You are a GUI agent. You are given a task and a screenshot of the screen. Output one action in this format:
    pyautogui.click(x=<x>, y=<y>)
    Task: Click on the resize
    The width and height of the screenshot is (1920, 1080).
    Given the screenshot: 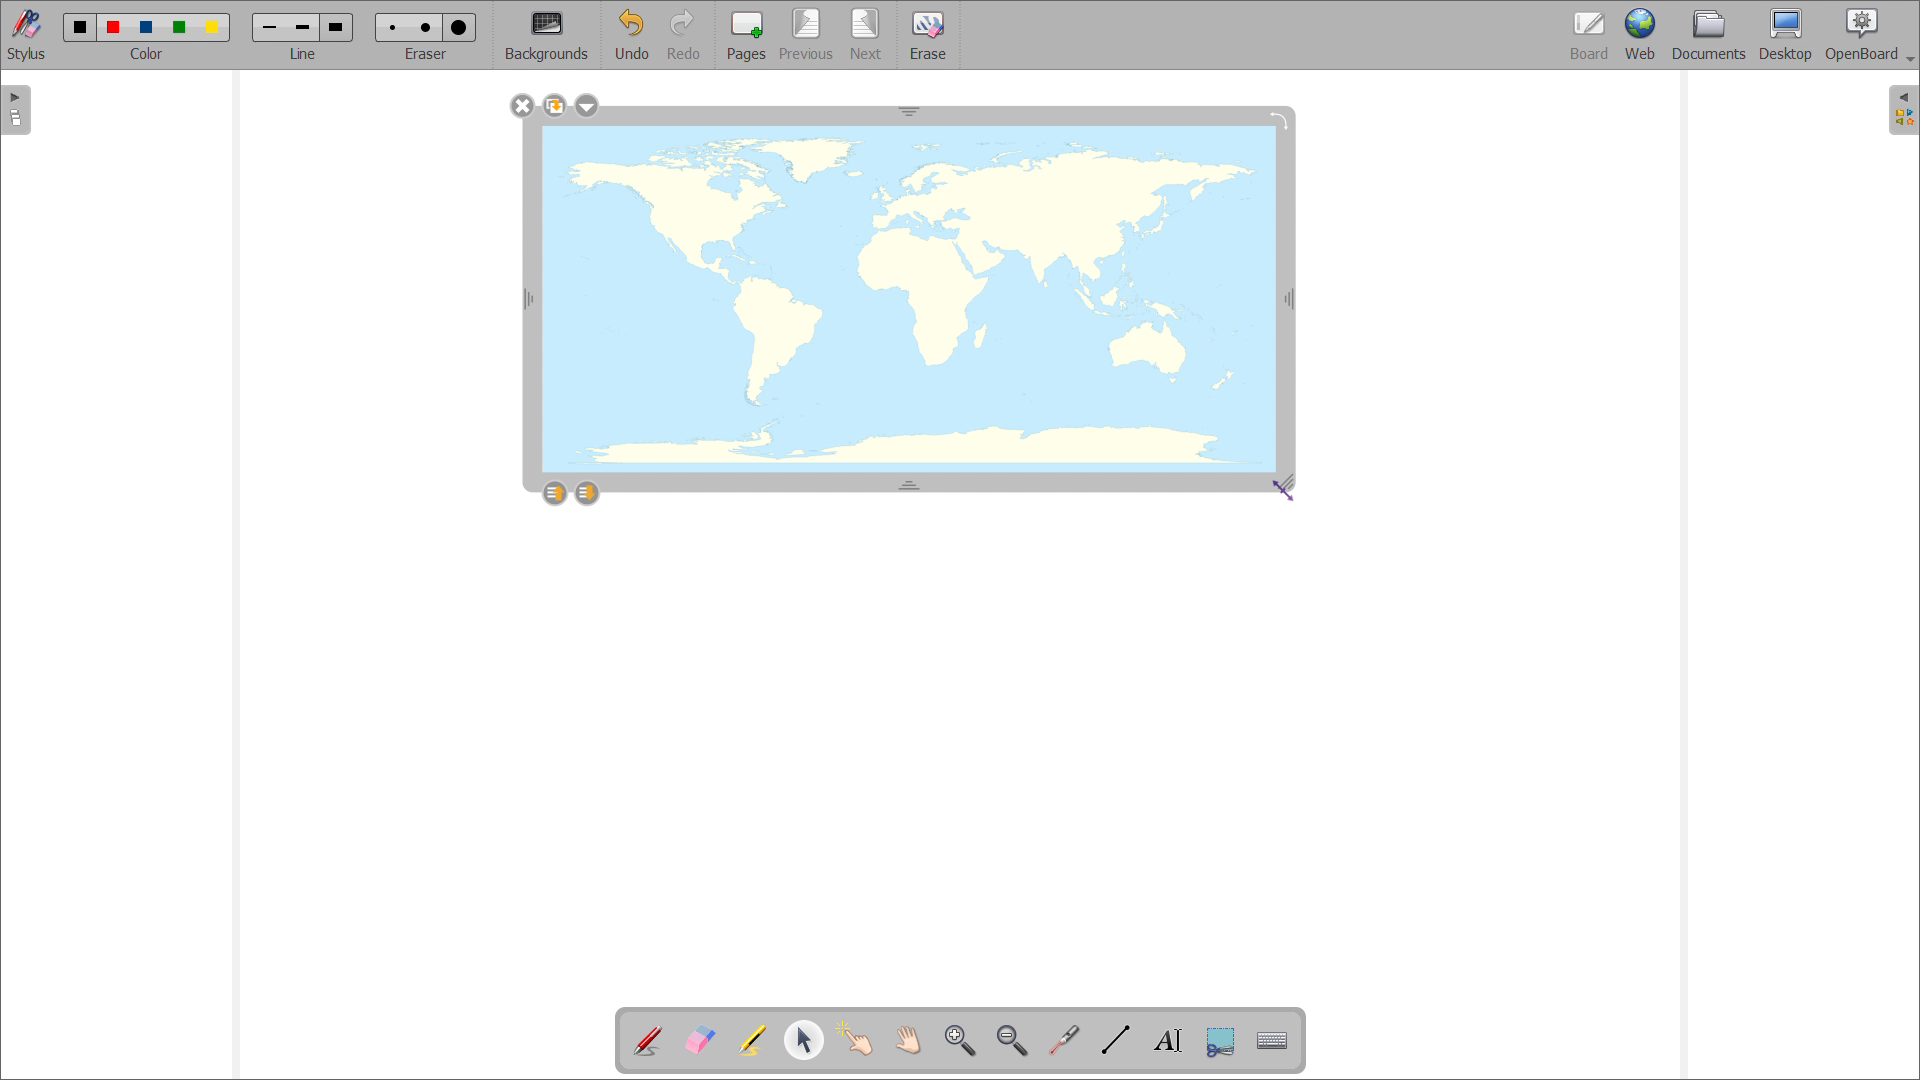 What is the action you would take?
    pyautogui.click(x=1291, y=484)
    